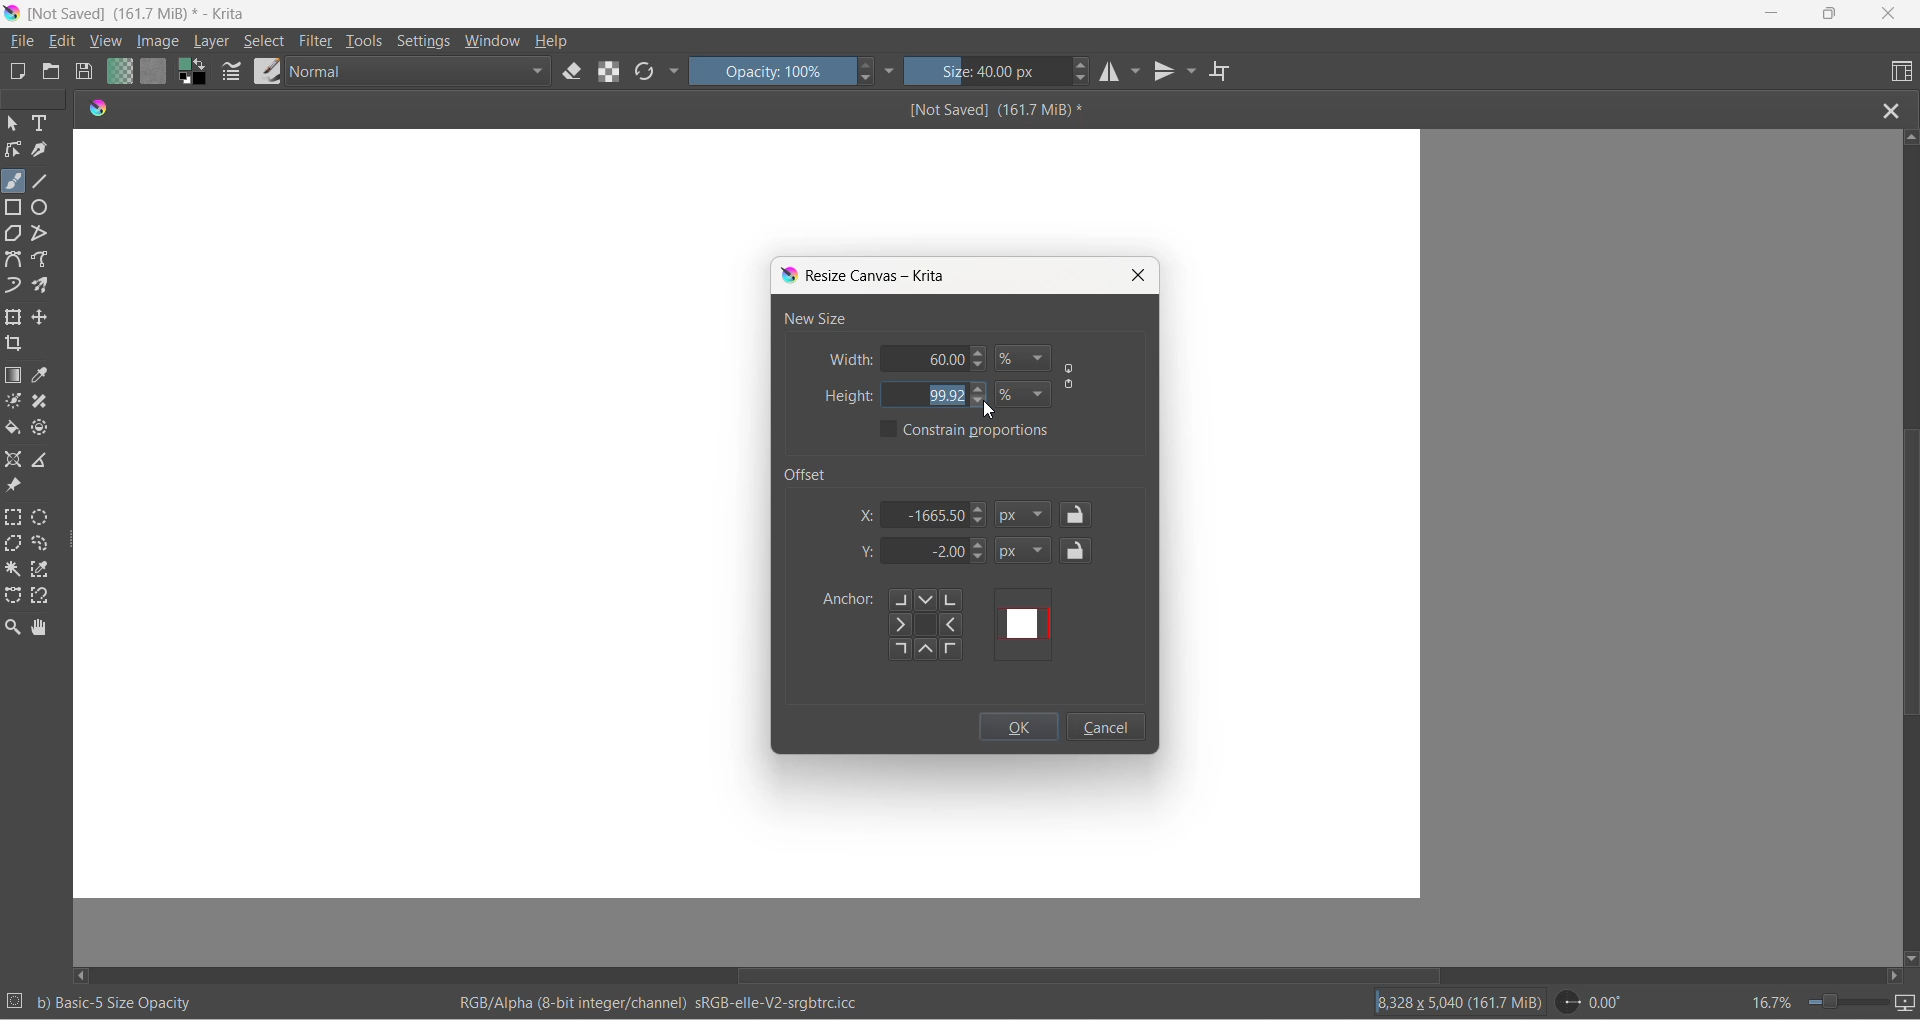 This screenshot has width=1920, height=1020. I want to click on number of selections, so click(15, 1003).